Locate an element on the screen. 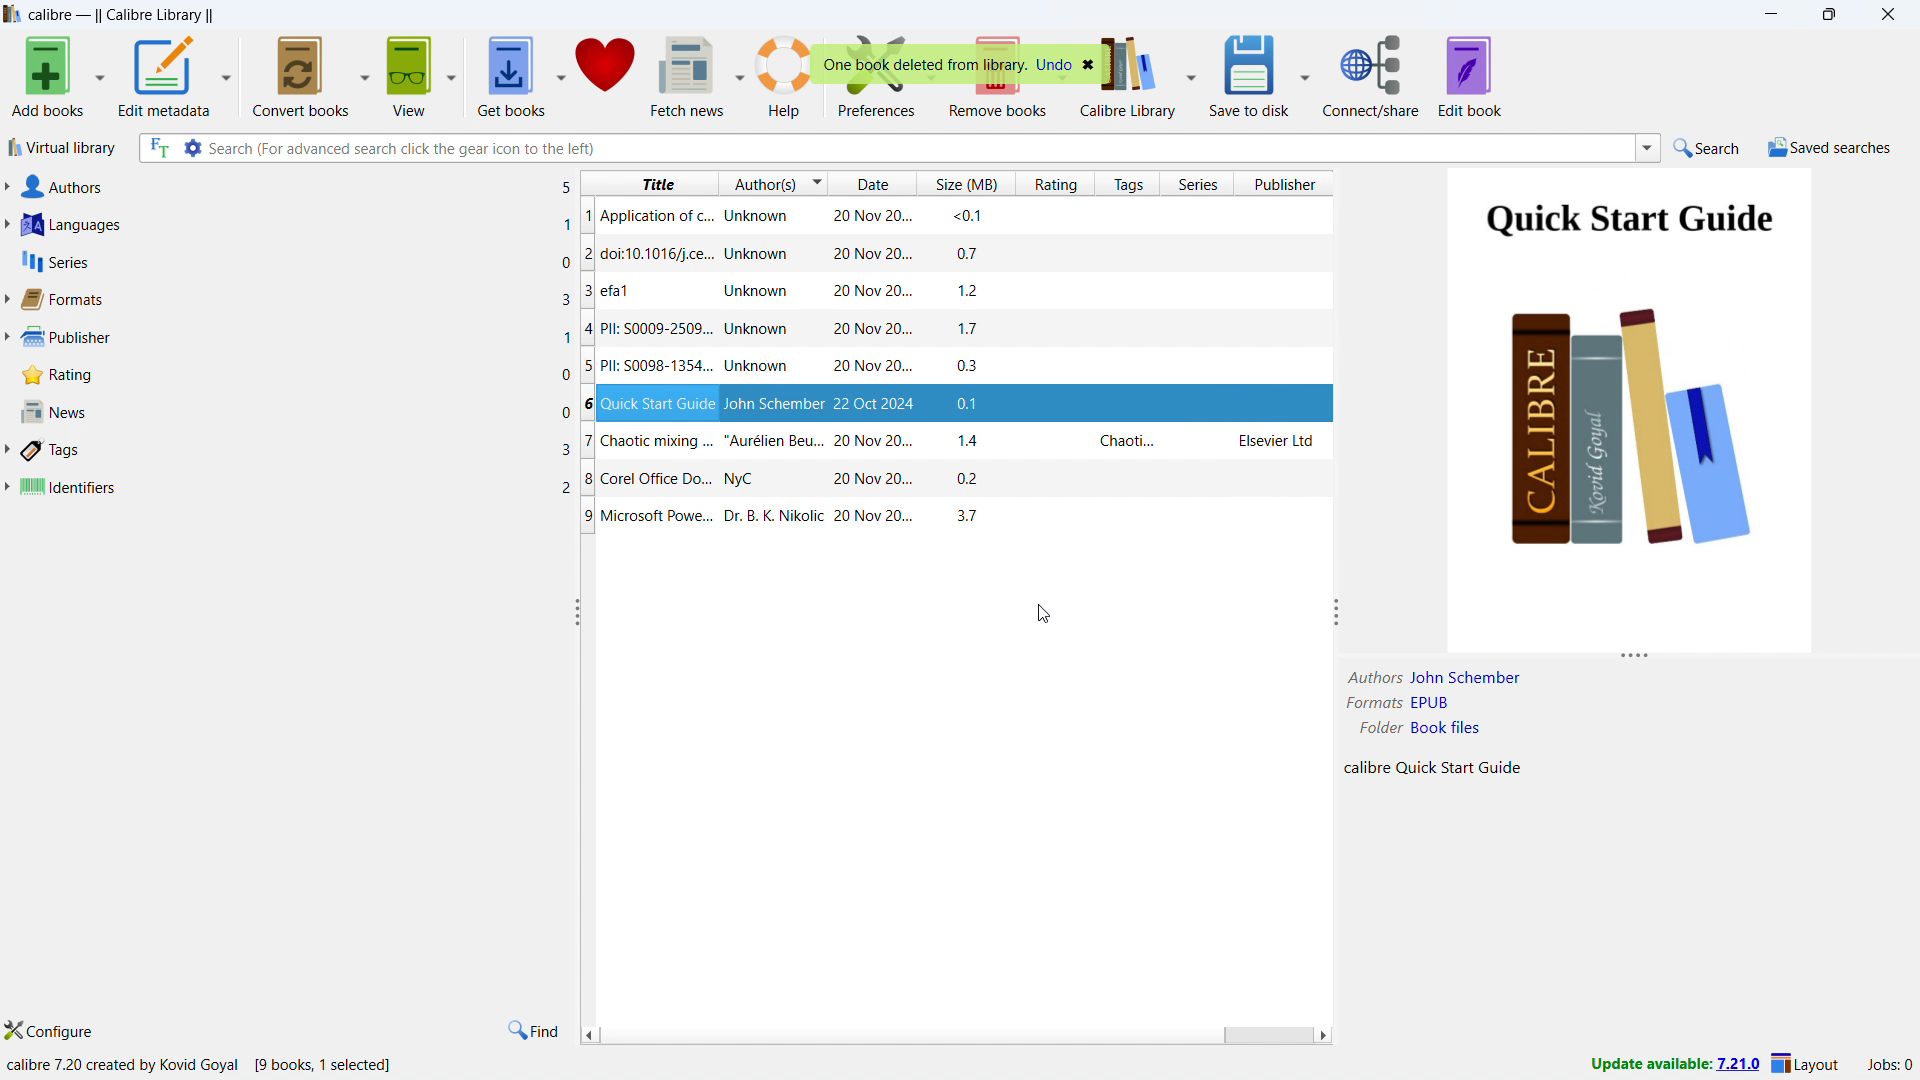  Book files is located at coordinates (1449, 730).